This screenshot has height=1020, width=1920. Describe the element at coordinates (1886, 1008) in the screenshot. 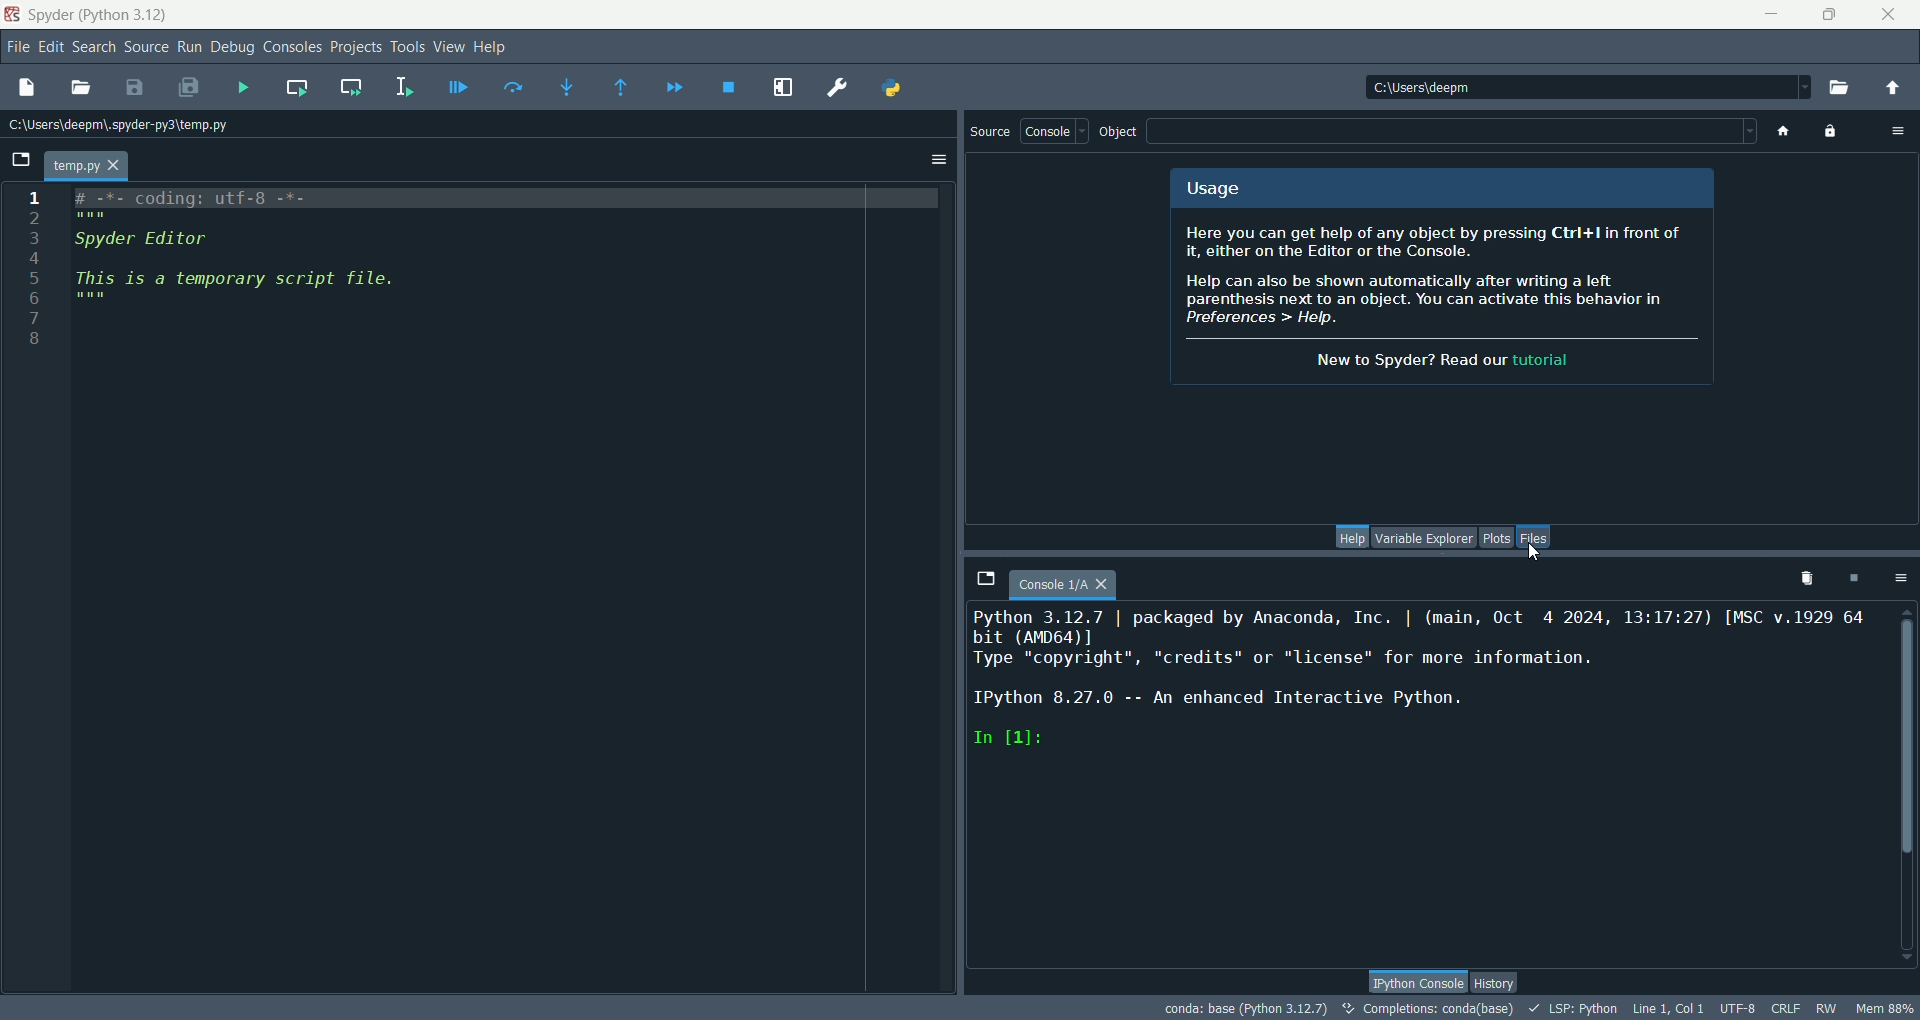

I see `MEM` at that location.